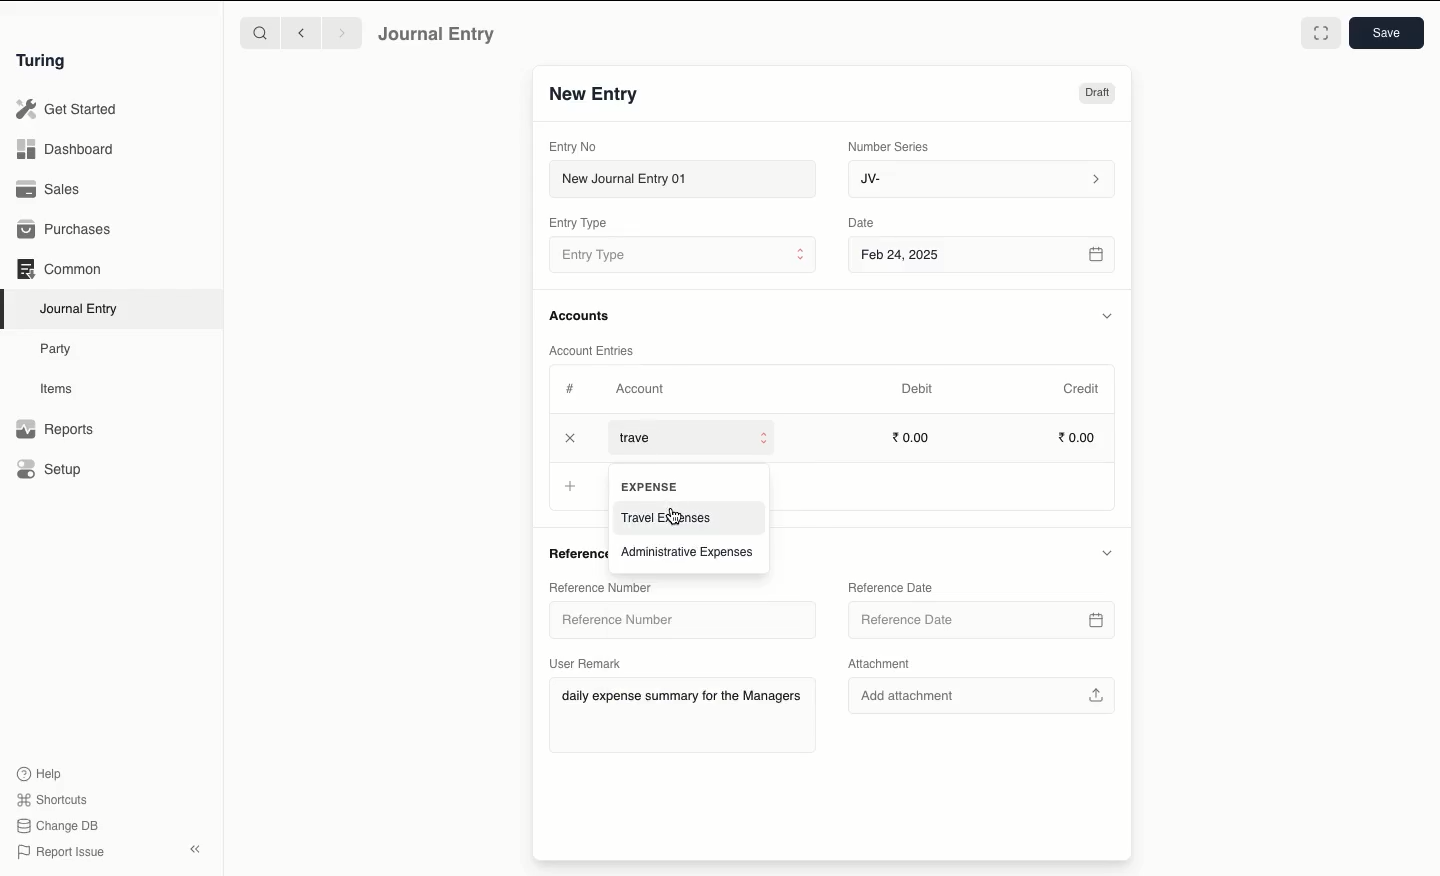  What do you see at coordinates (40, 774) in the screenshot?
I see `Help` at bounding box center [40, 774].